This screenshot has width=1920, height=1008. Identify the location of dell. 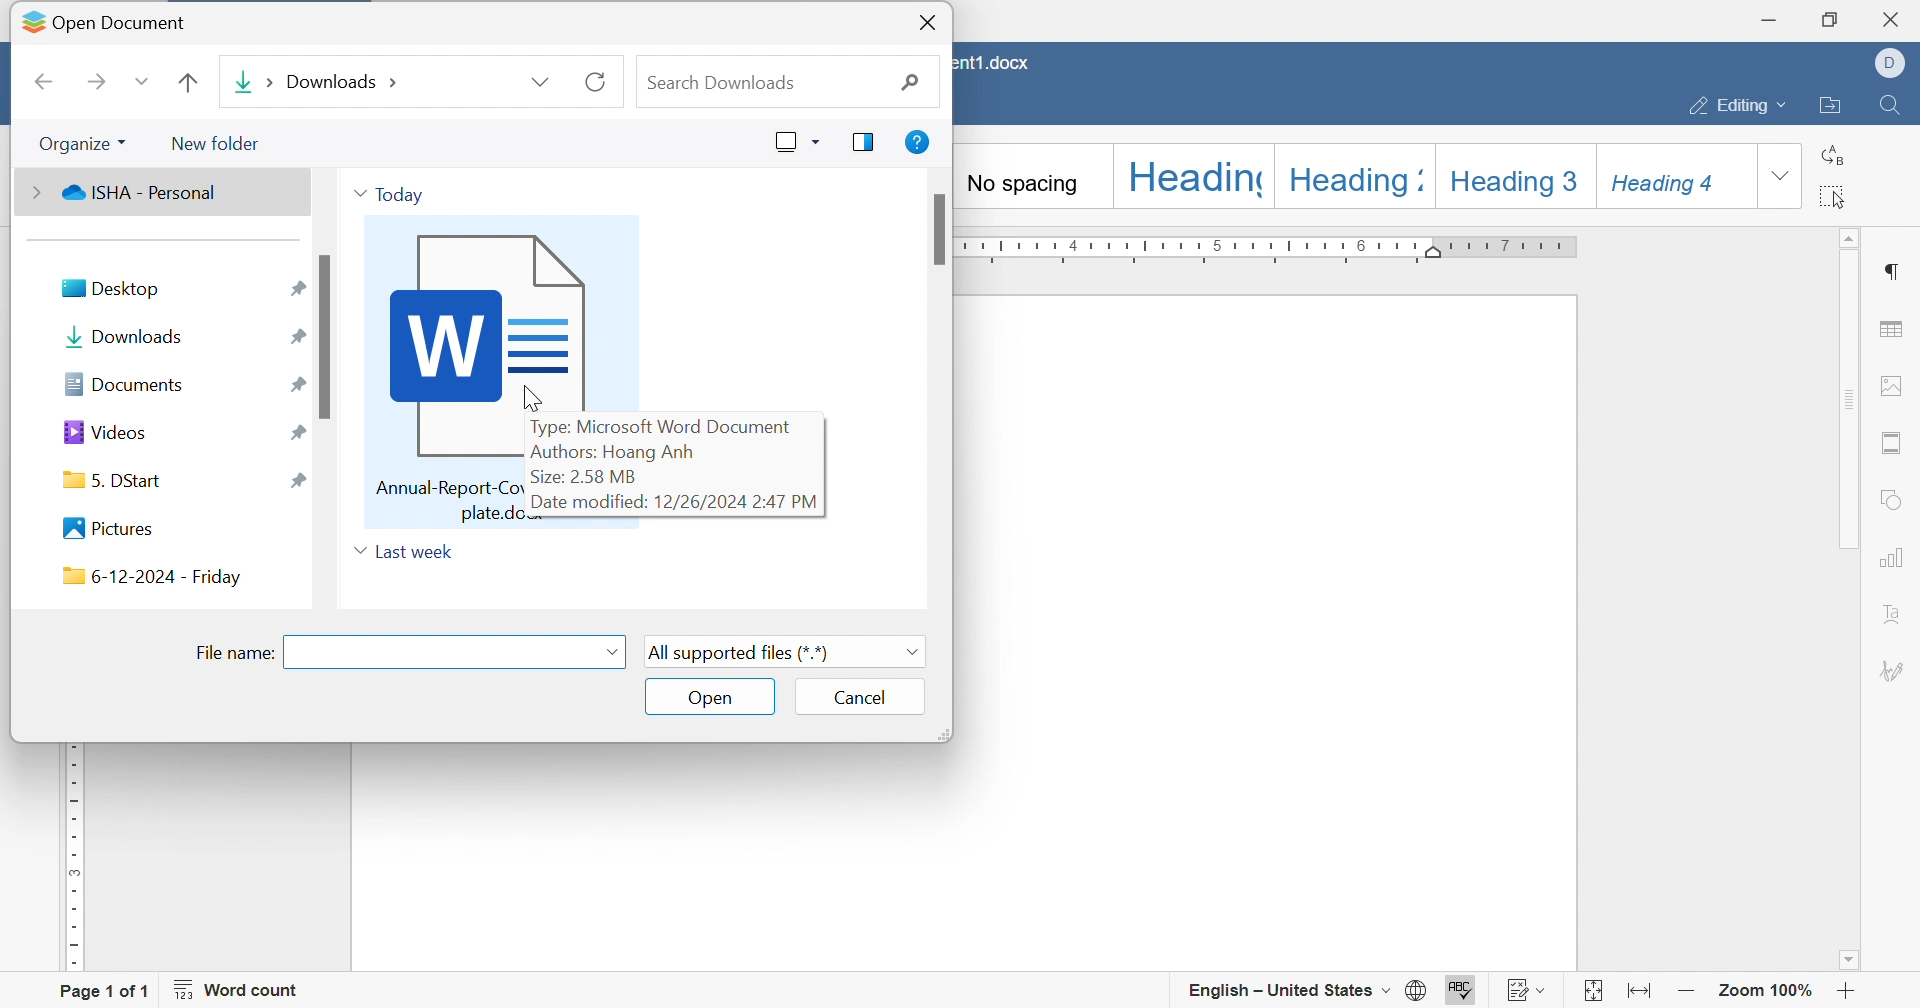
(1892, 65).